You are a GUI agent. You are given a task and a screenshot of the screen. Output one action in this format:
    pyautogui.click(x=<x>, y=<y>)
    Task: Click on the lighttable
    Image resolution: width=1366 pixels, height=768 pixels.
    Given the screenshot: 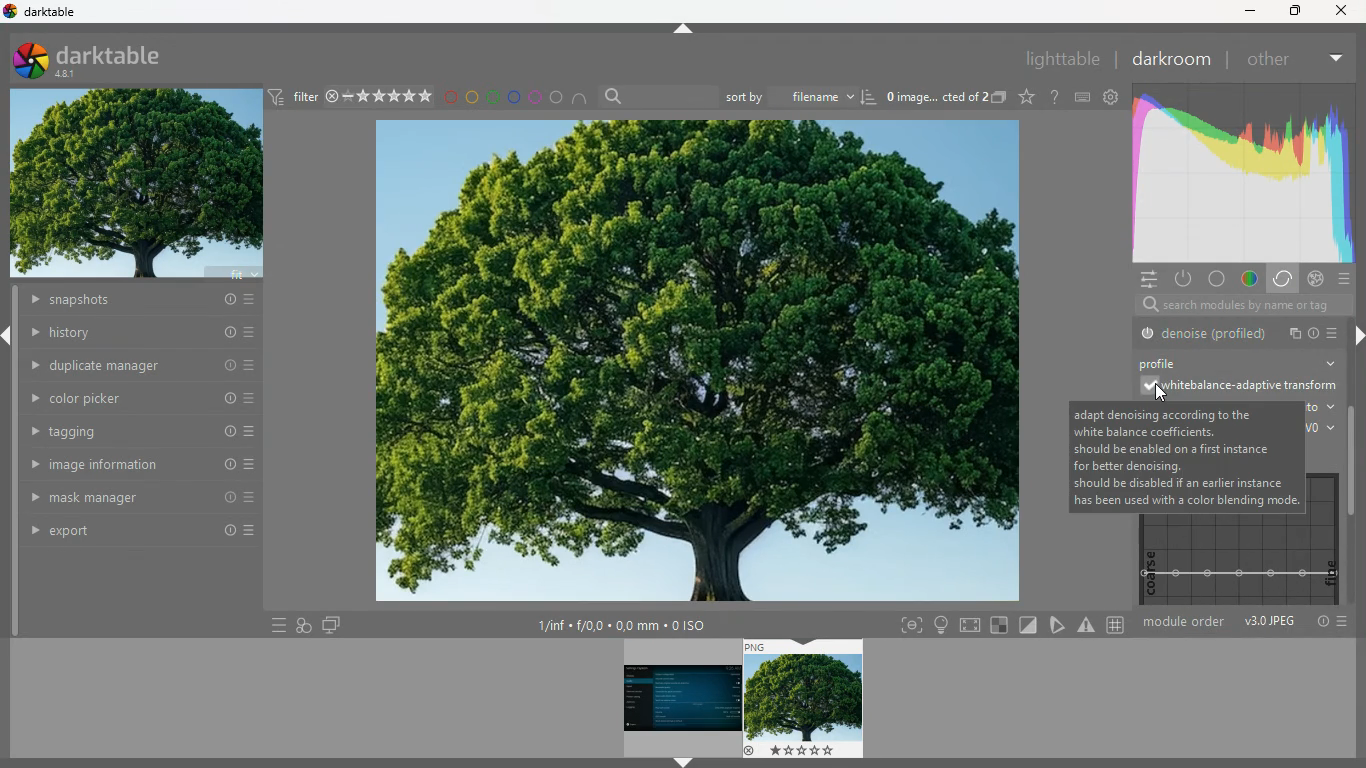 What is the action you would take?
    pyautogui.click(x=1062, y=61)
    